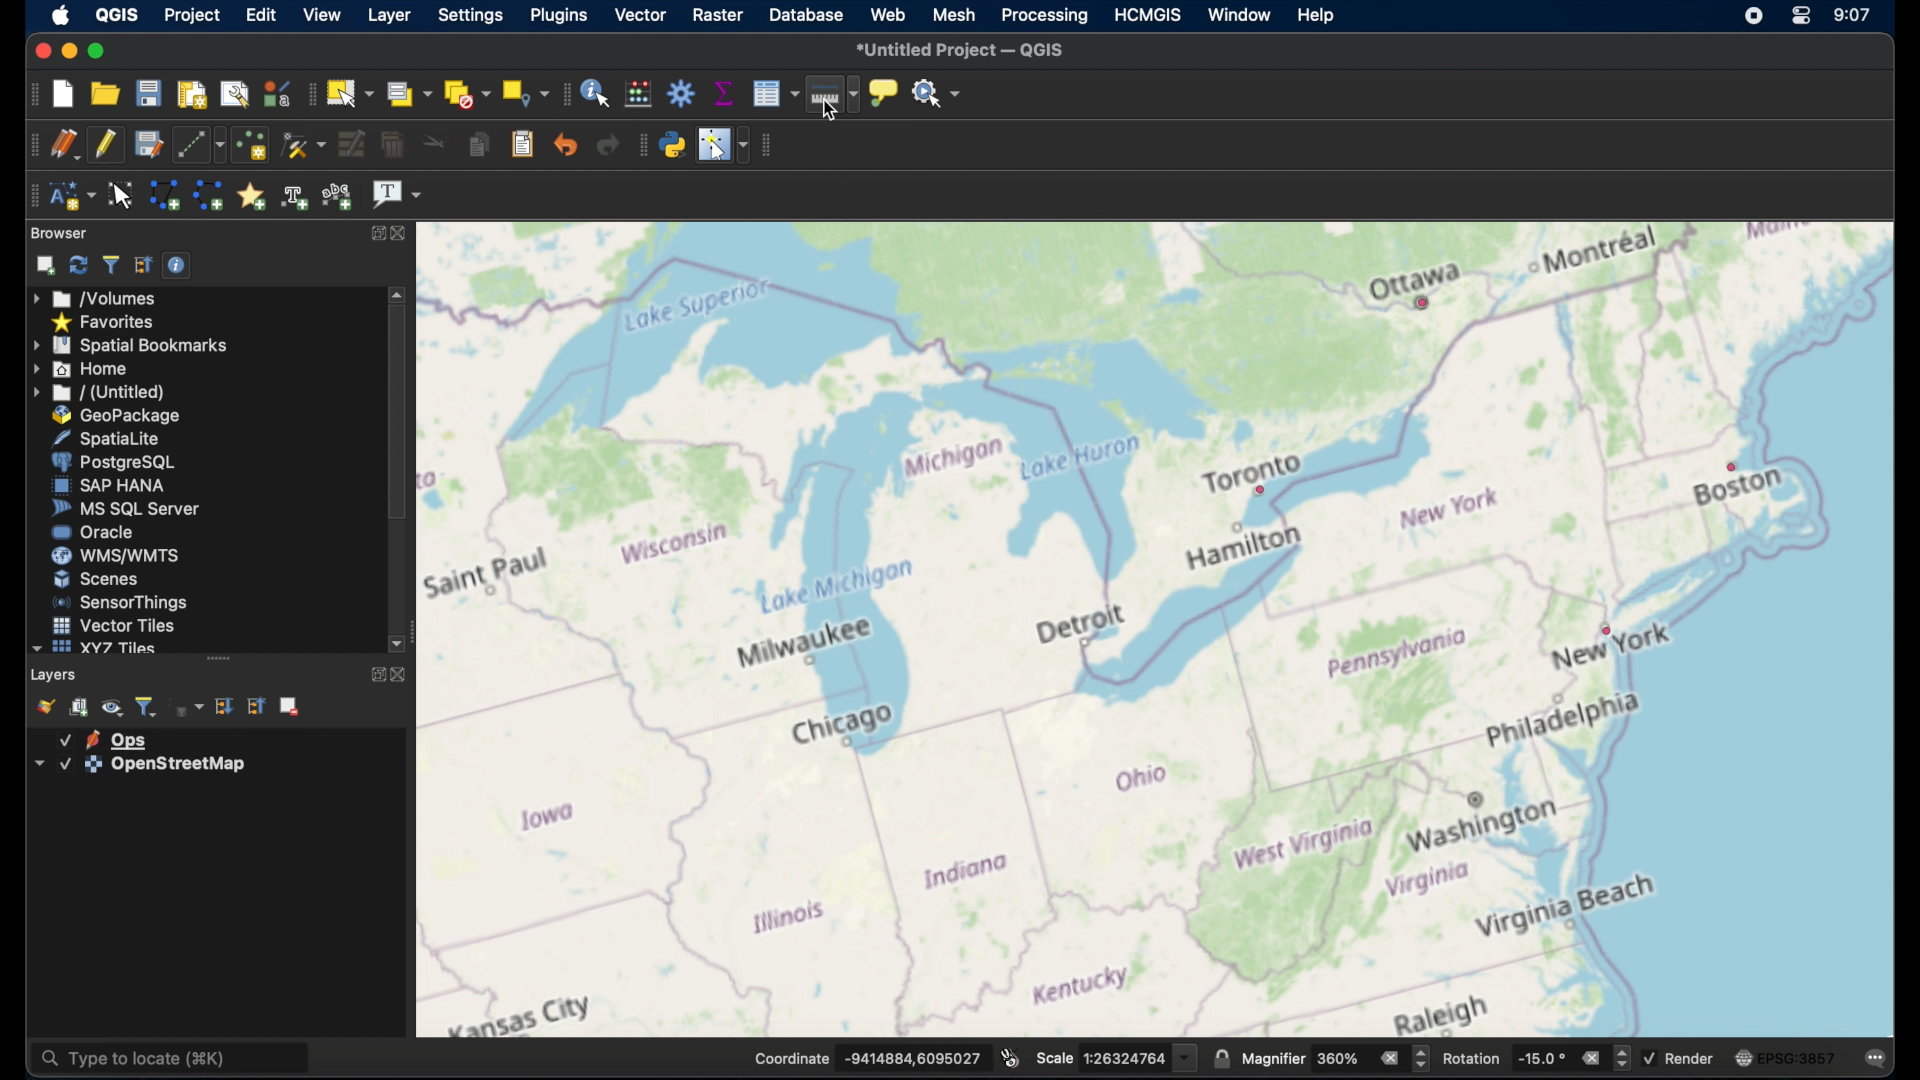 The width and height of the screenshot is (1920, 1080). Describe the element at coordinates (886, 94) in the screenshot. I see `show map tips` at that location.